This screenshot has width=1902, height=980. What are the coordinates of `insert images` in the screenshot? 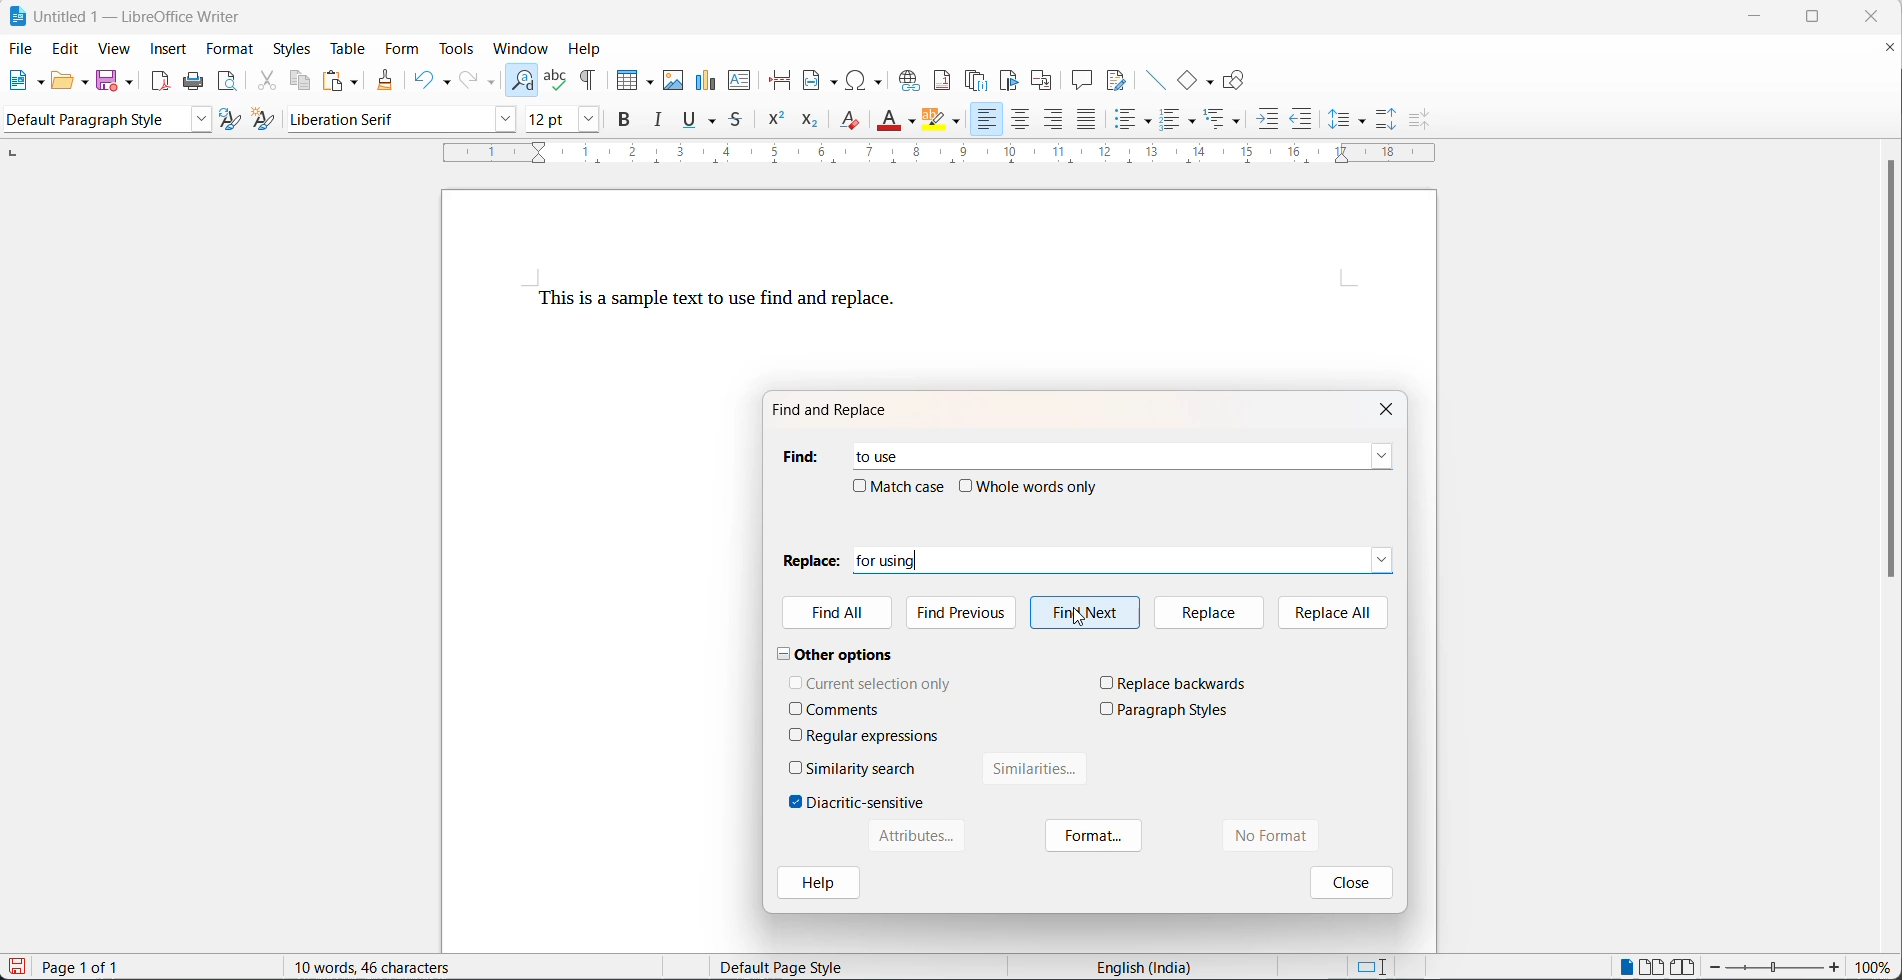 It's located at (675, 73).